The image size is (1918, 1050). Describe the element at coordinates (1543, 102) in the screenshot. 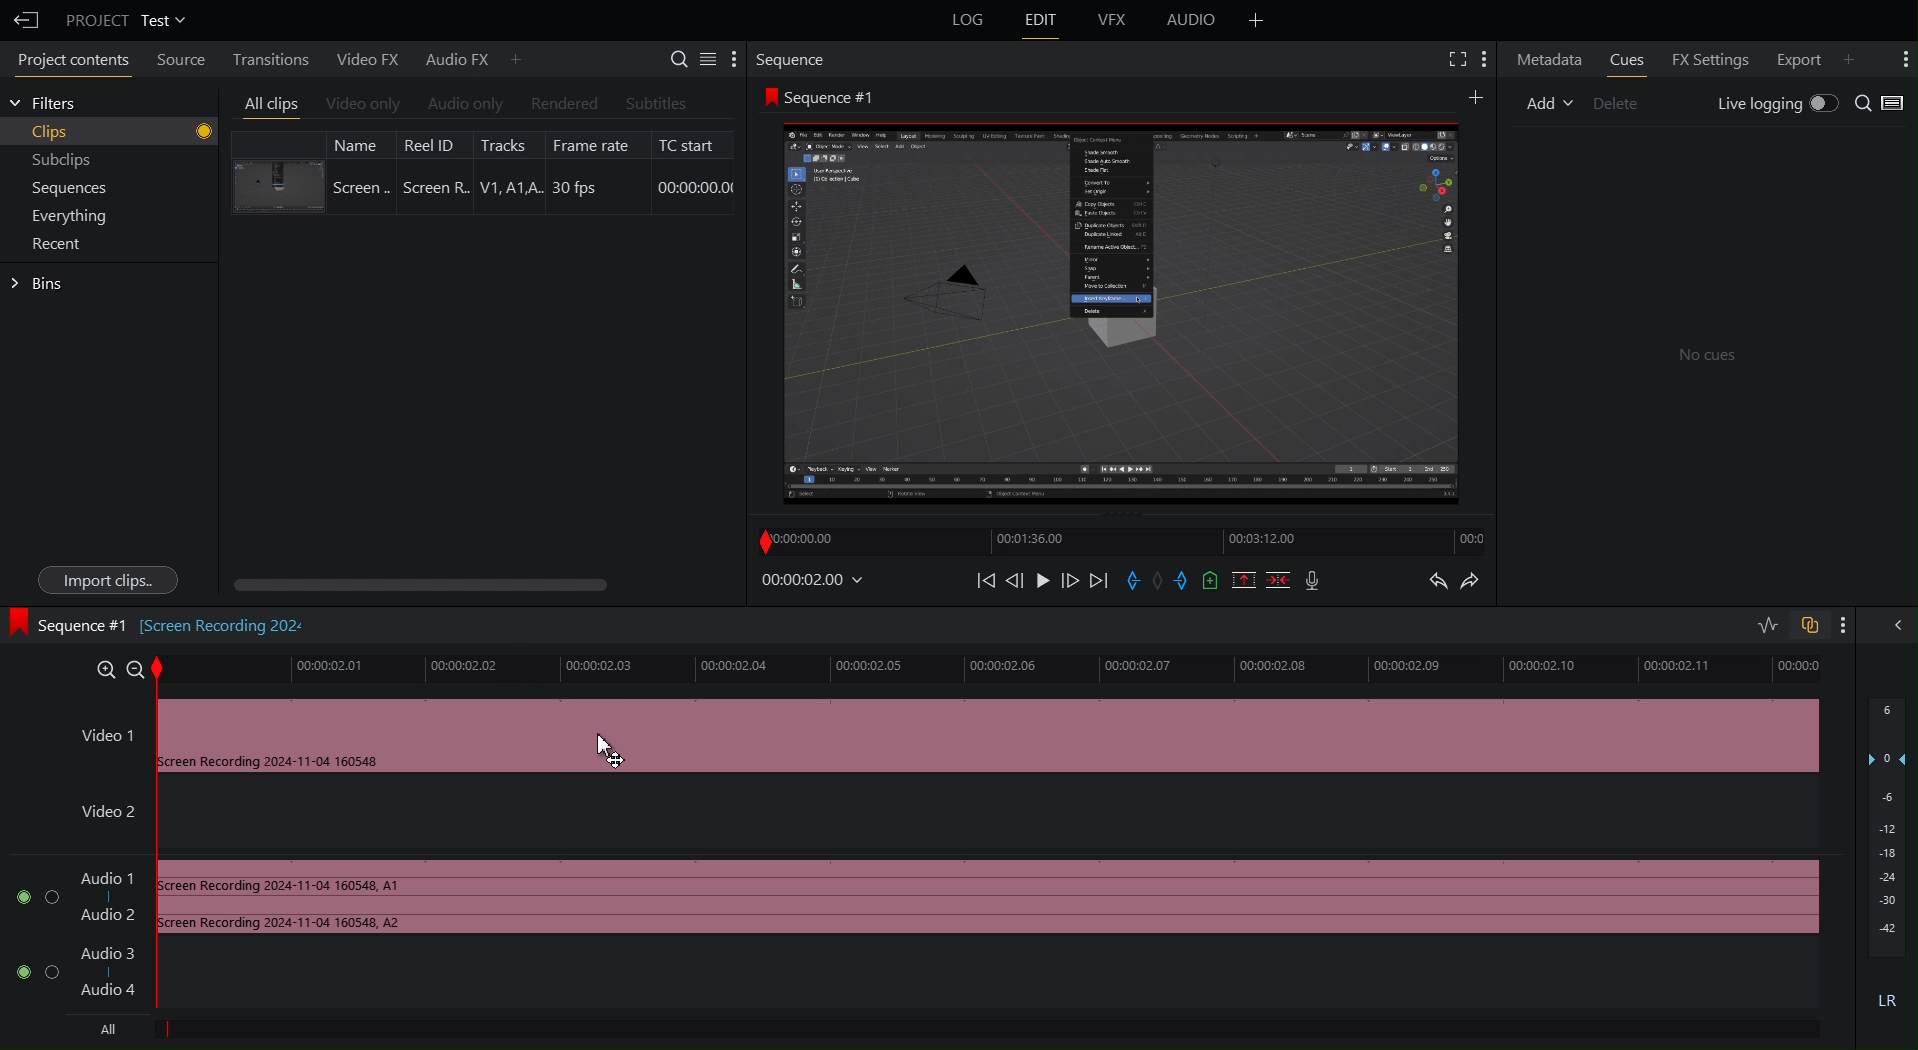

I see `Add` at that location.